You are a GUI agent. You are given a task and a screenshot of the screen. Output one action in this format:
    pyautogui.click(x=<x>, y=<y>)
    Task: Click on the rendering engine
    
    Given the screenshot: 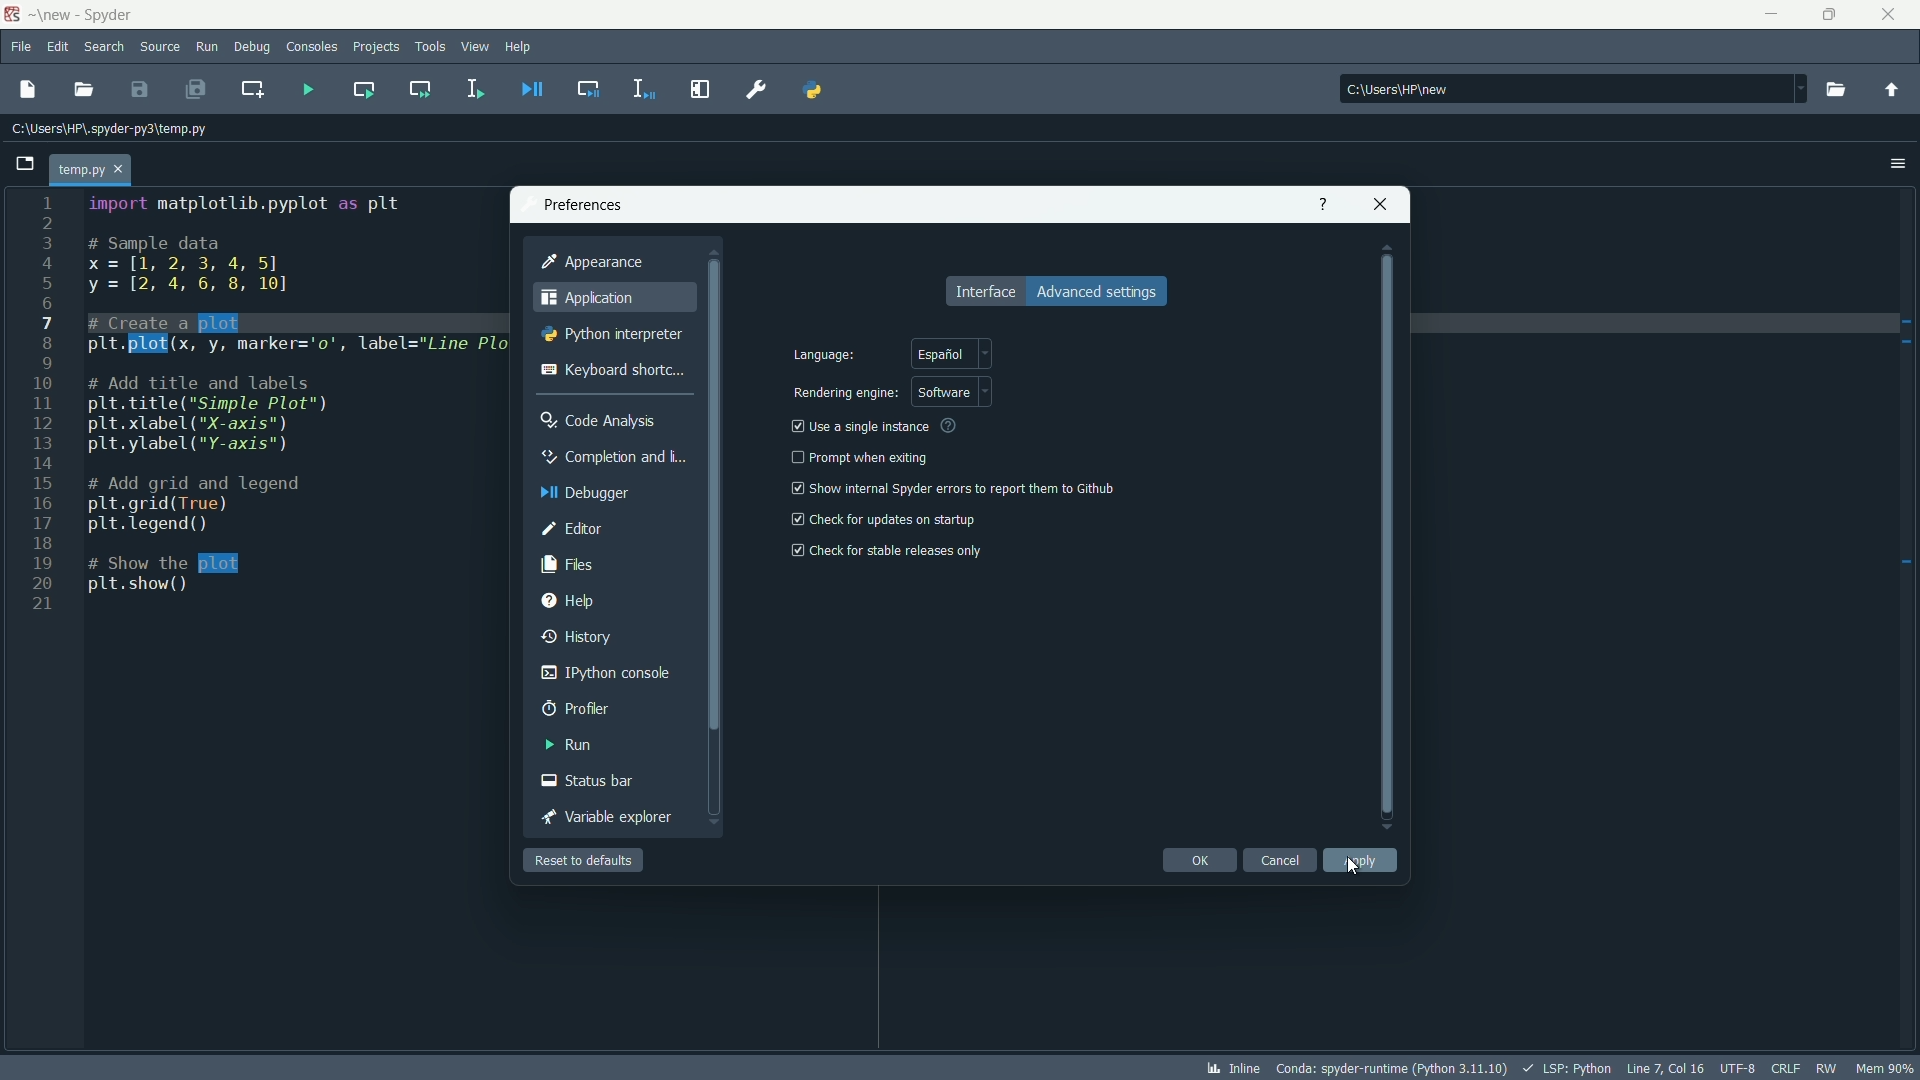 What is the action you would take?
    pyautogui.click(x=842, y=393)
    